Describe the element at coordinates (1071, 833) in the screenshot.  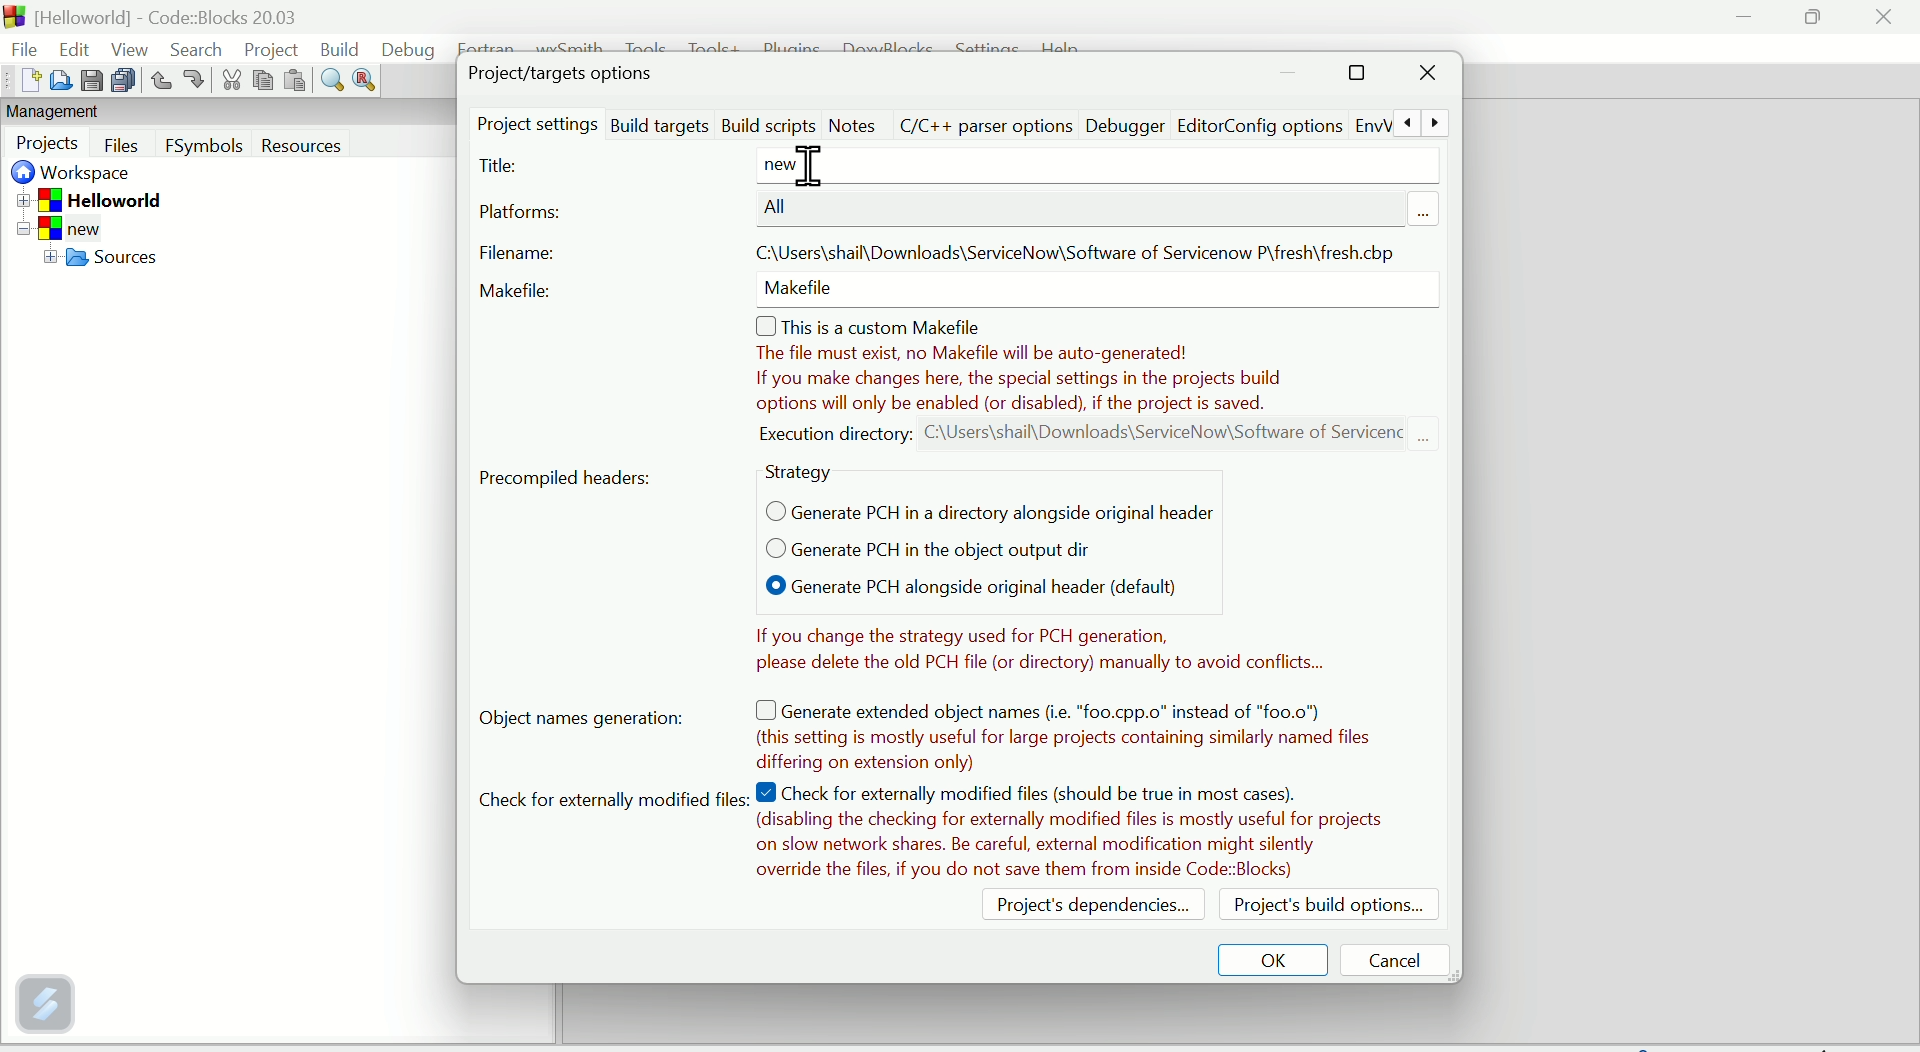
I see `Note` at that location.